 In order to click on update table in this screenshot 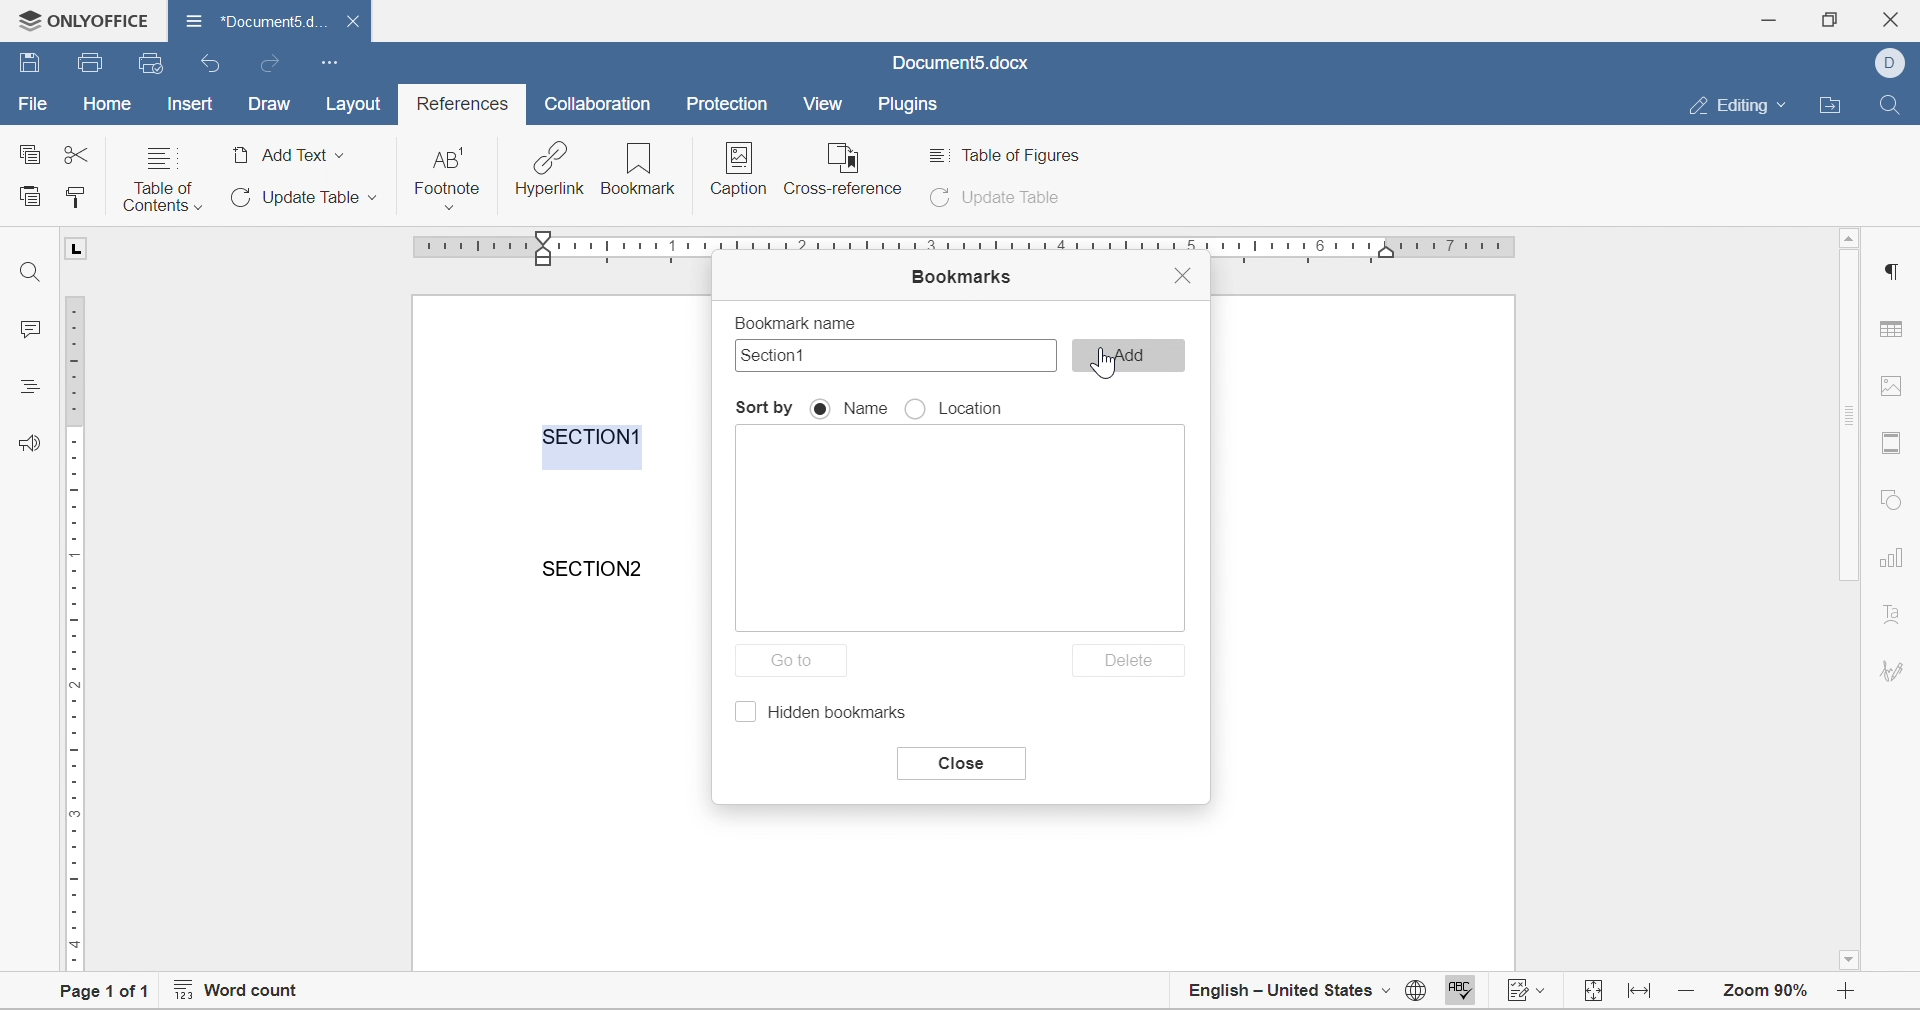, I will do `click(999, 199)`.